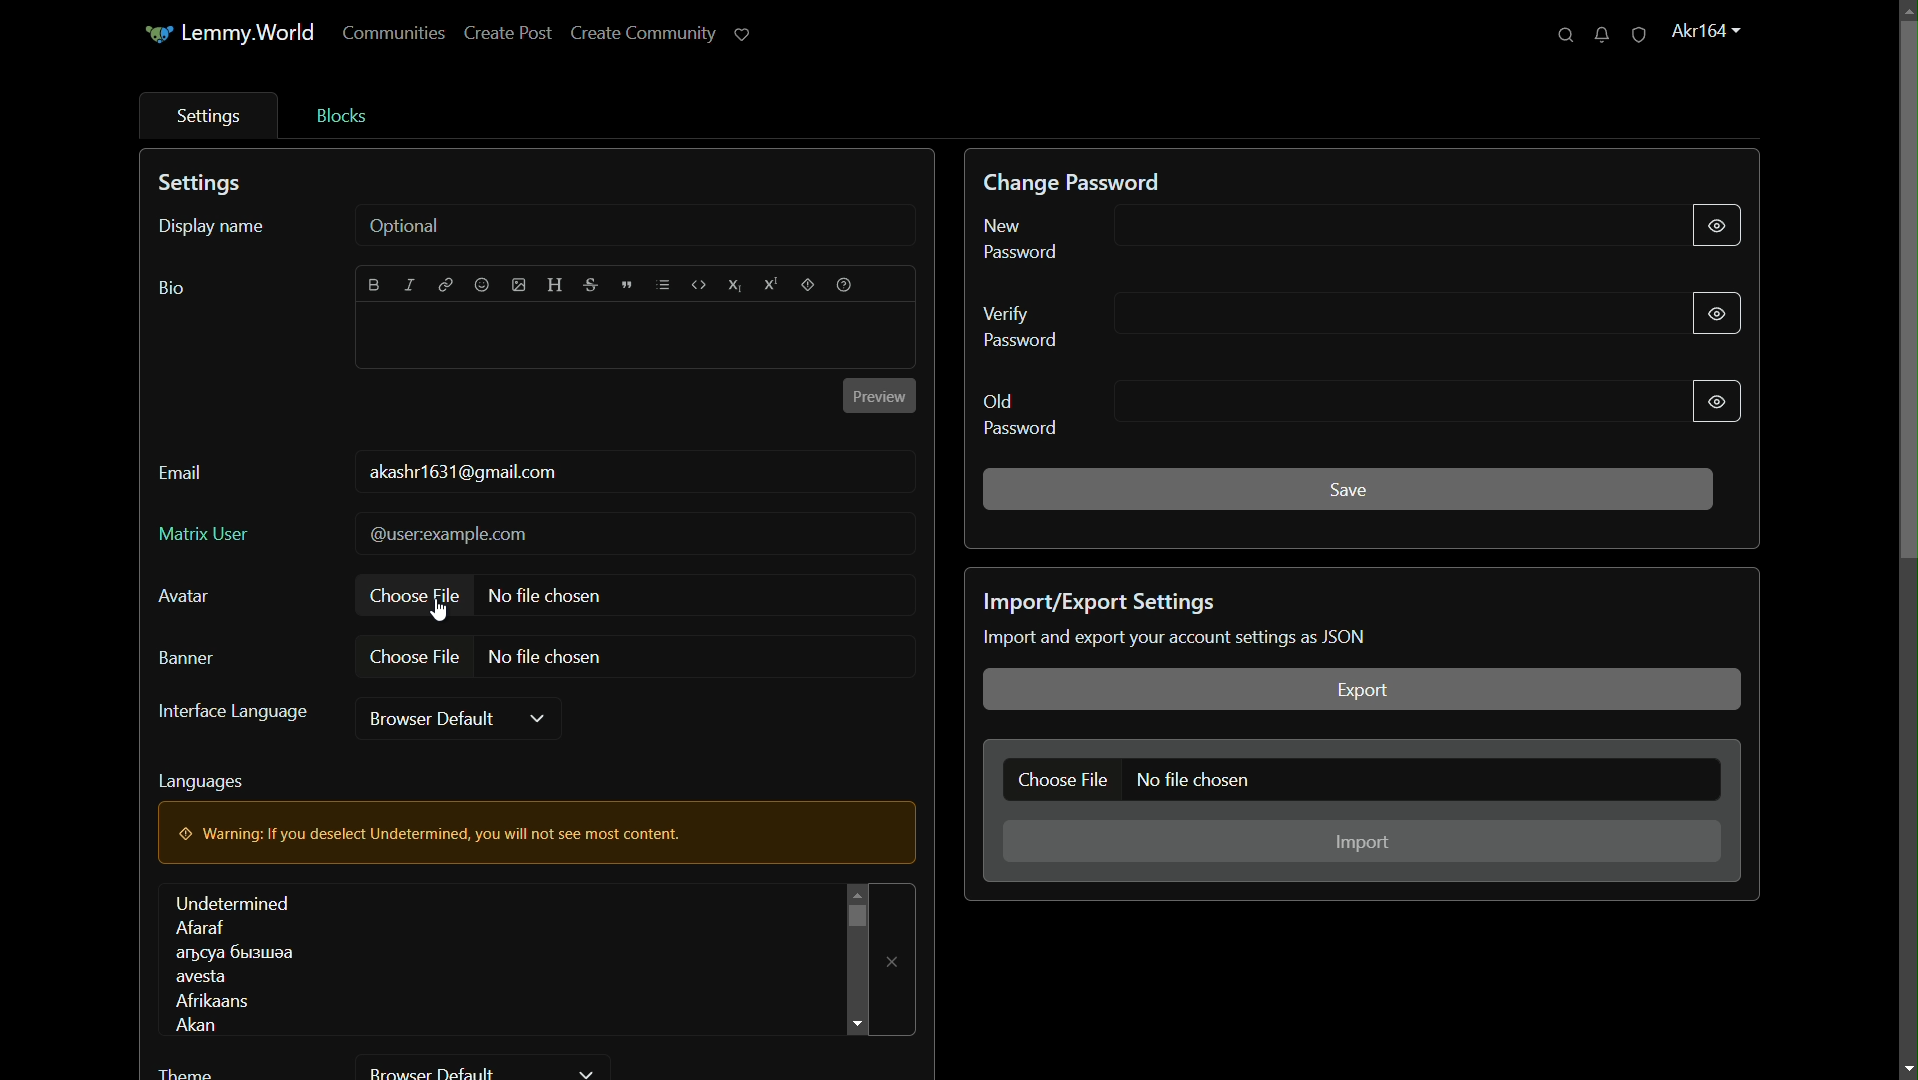 The width and height of the screenshot is (1918, 1080). What do you see at coordinates (451, 535) in the screenshot?
I see `@userexample.com` at bounding box center [451, 535].